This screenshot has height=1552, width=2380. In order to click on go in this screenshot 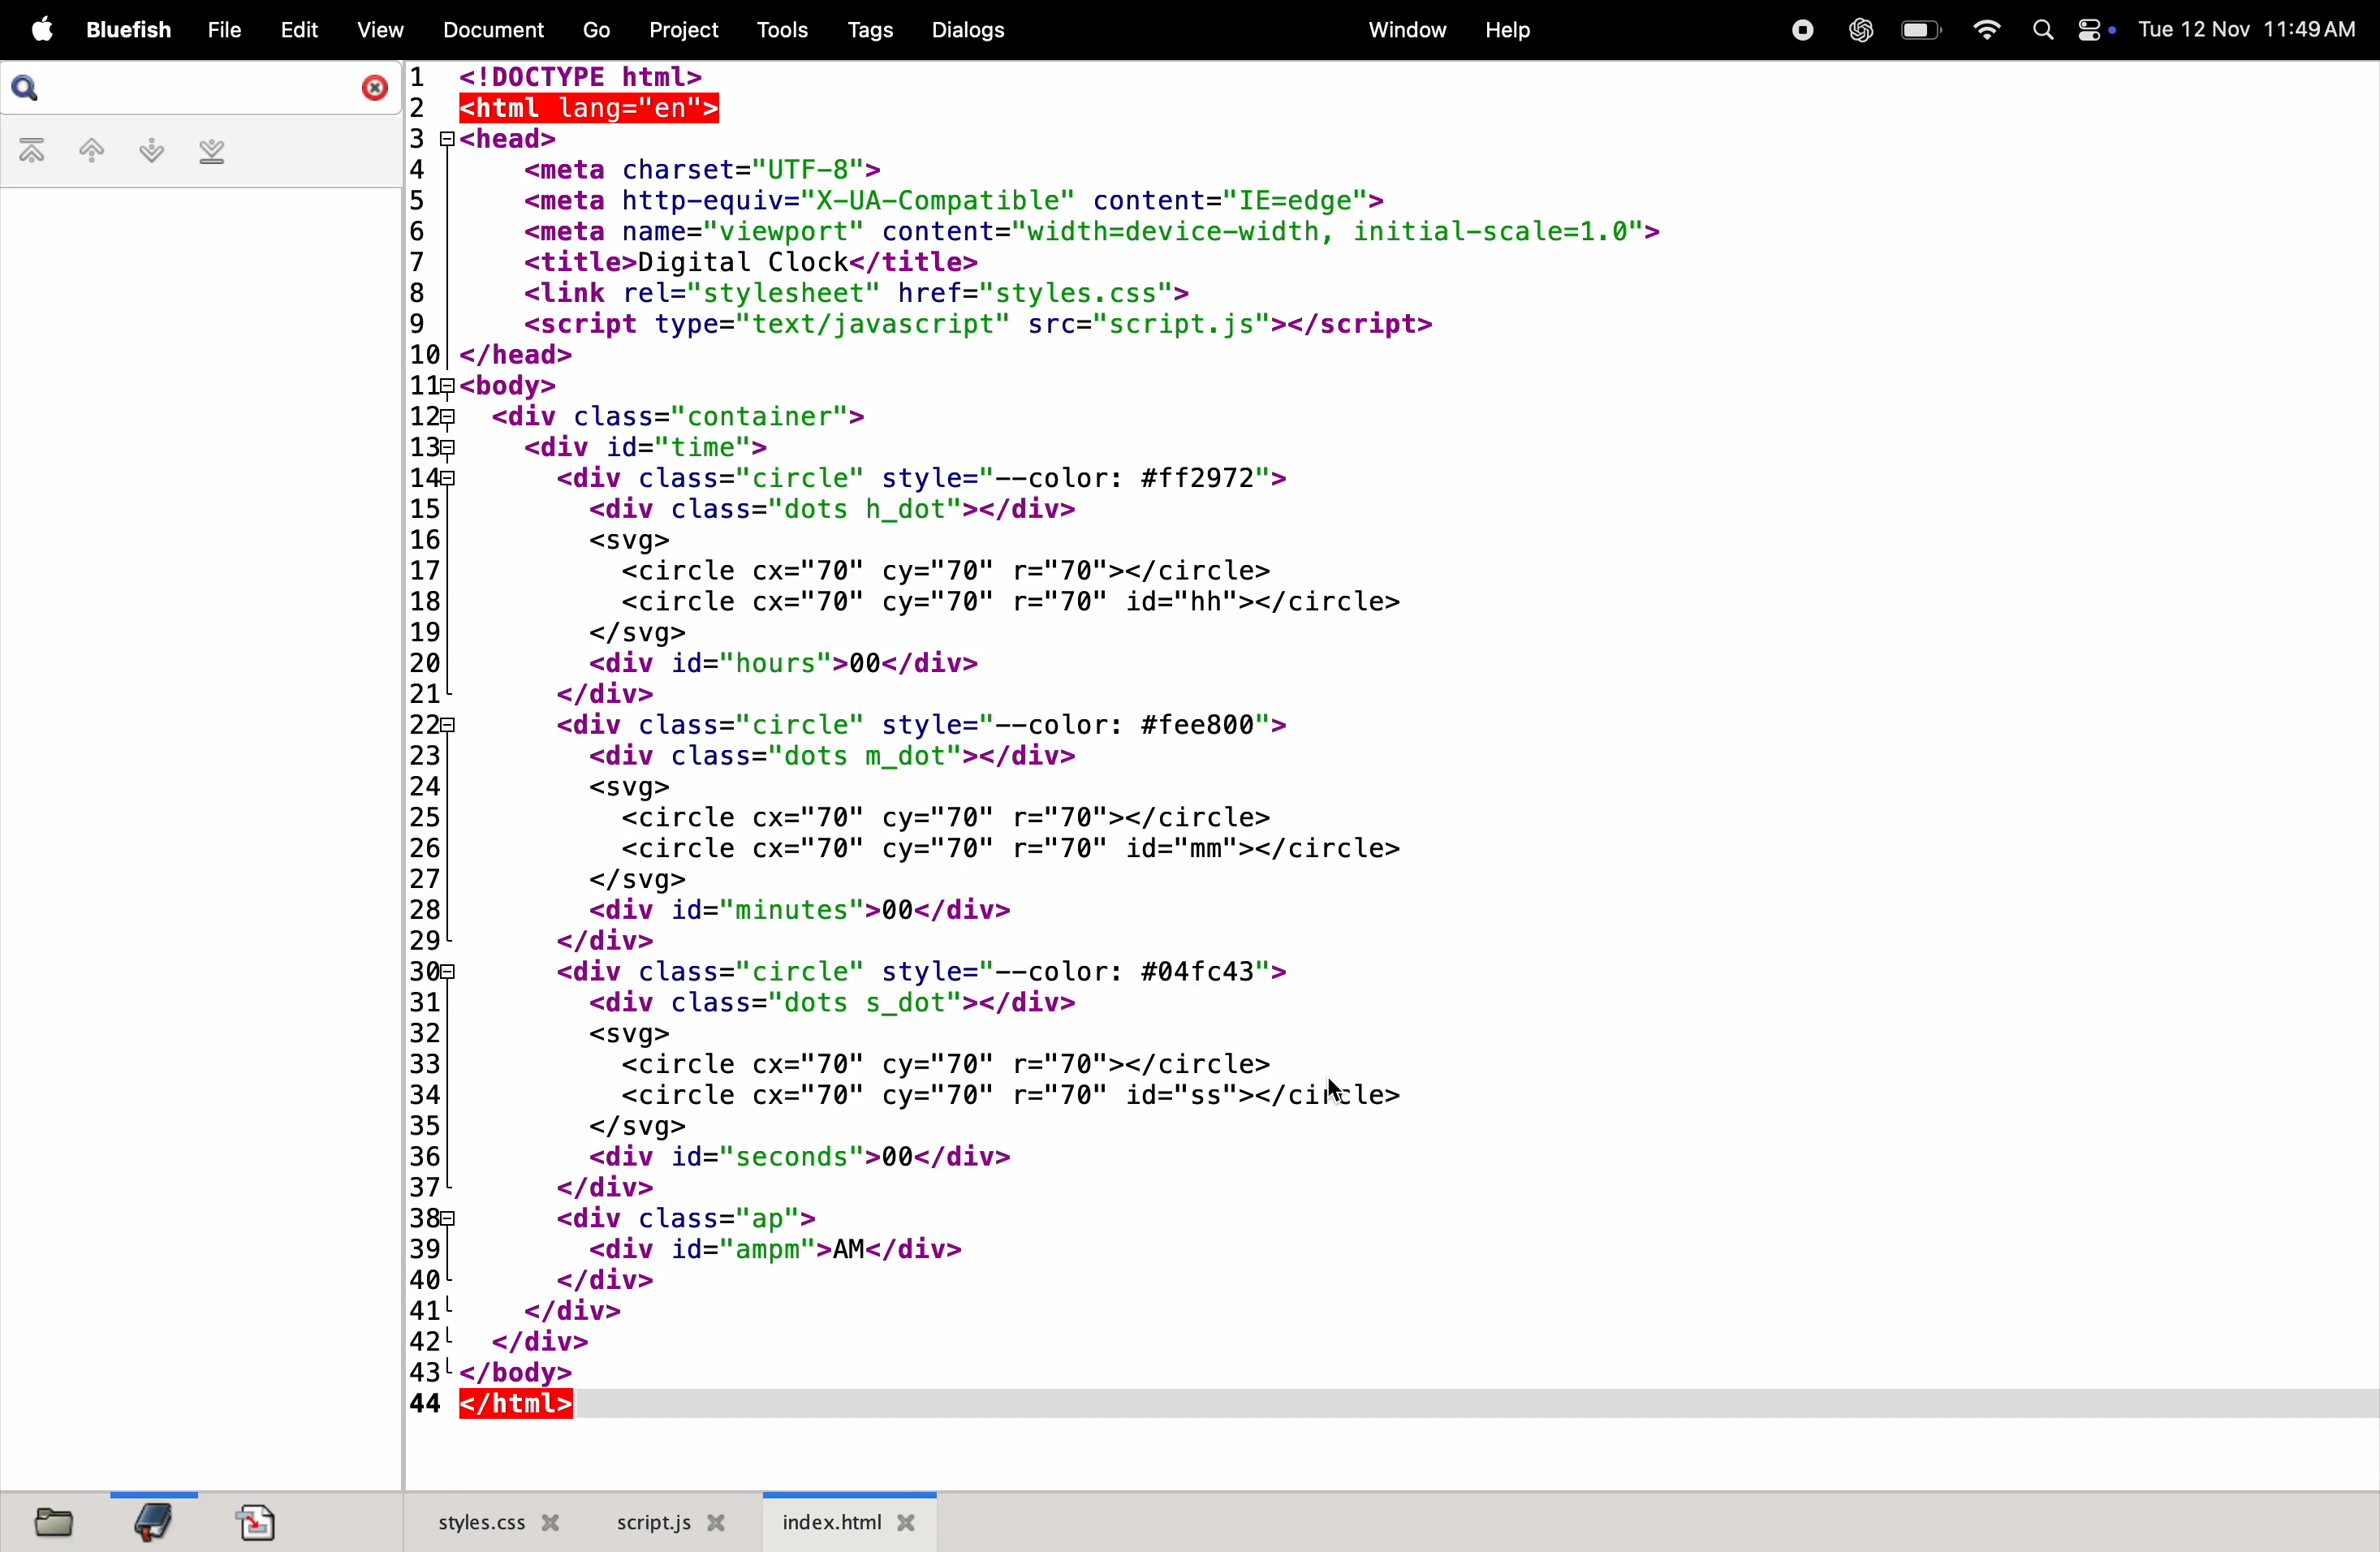, I will do `click(596, 27)`.